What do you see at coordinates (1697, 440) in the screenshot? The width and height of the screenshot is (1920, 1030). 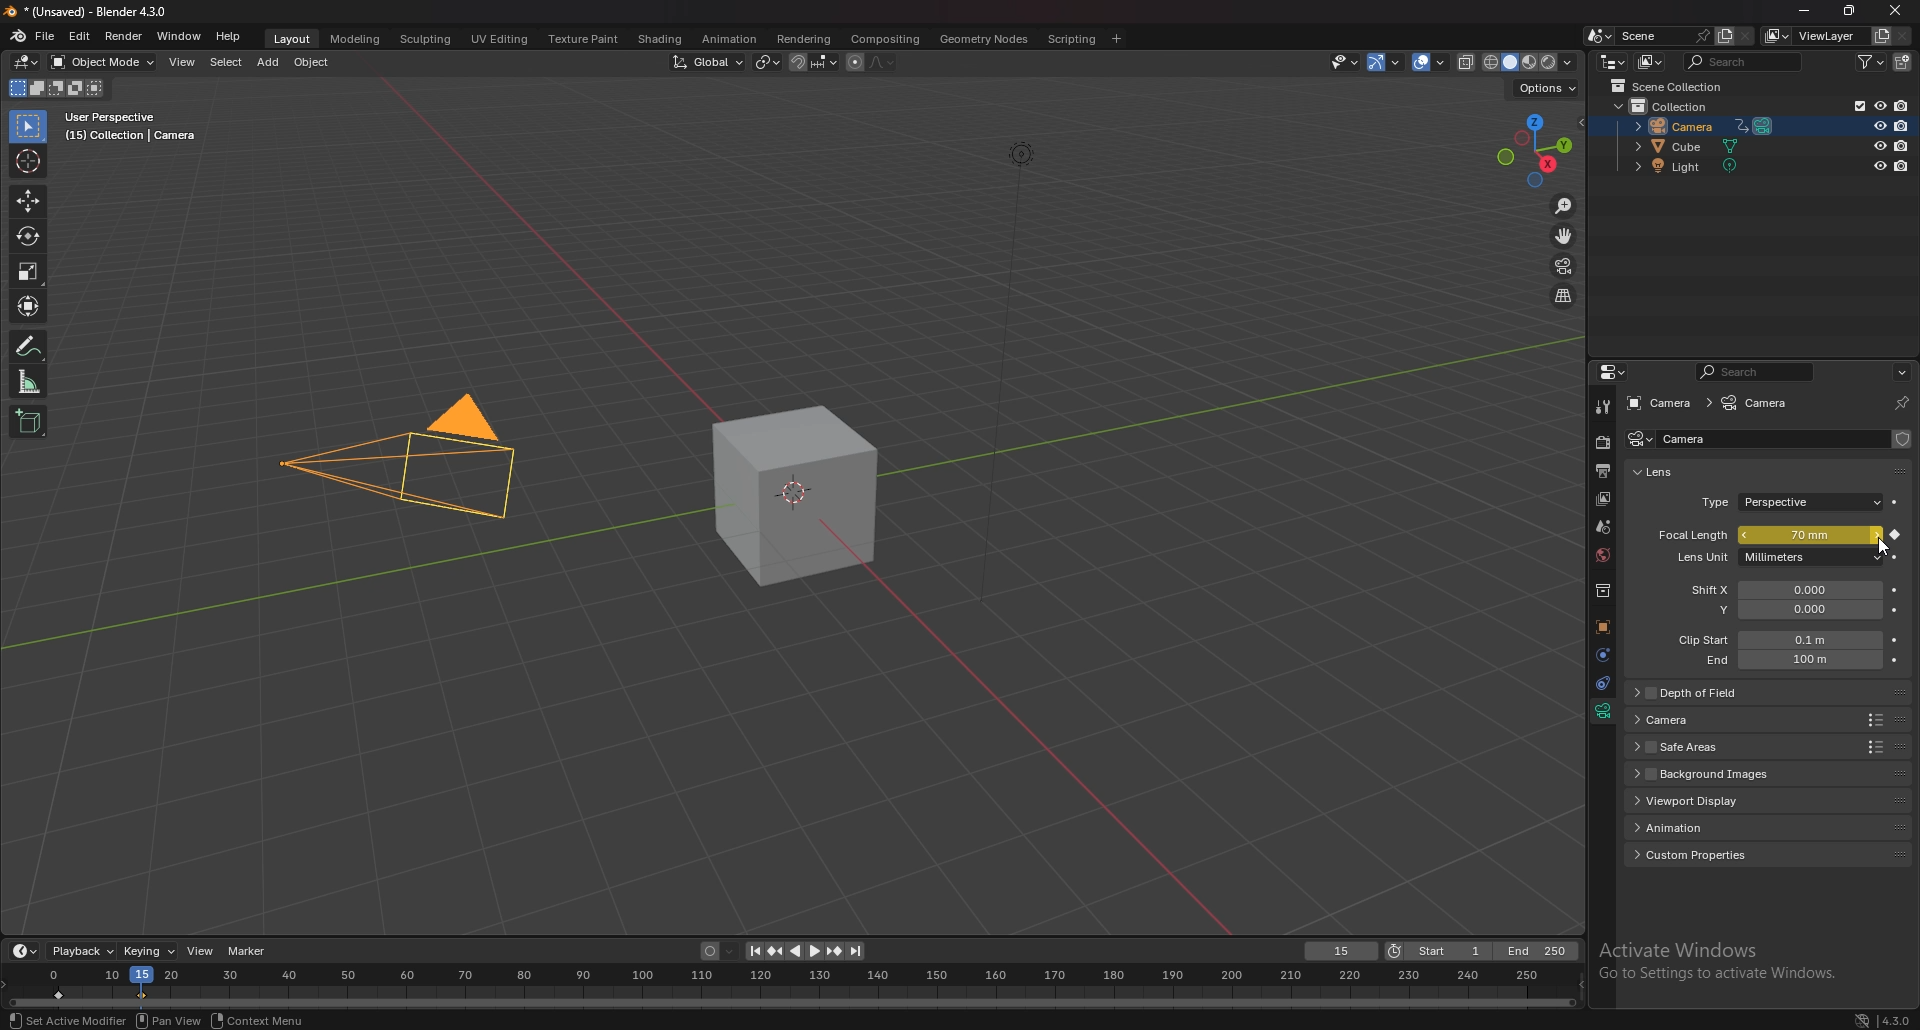 I see `name` at bounding box center [1697, 440].